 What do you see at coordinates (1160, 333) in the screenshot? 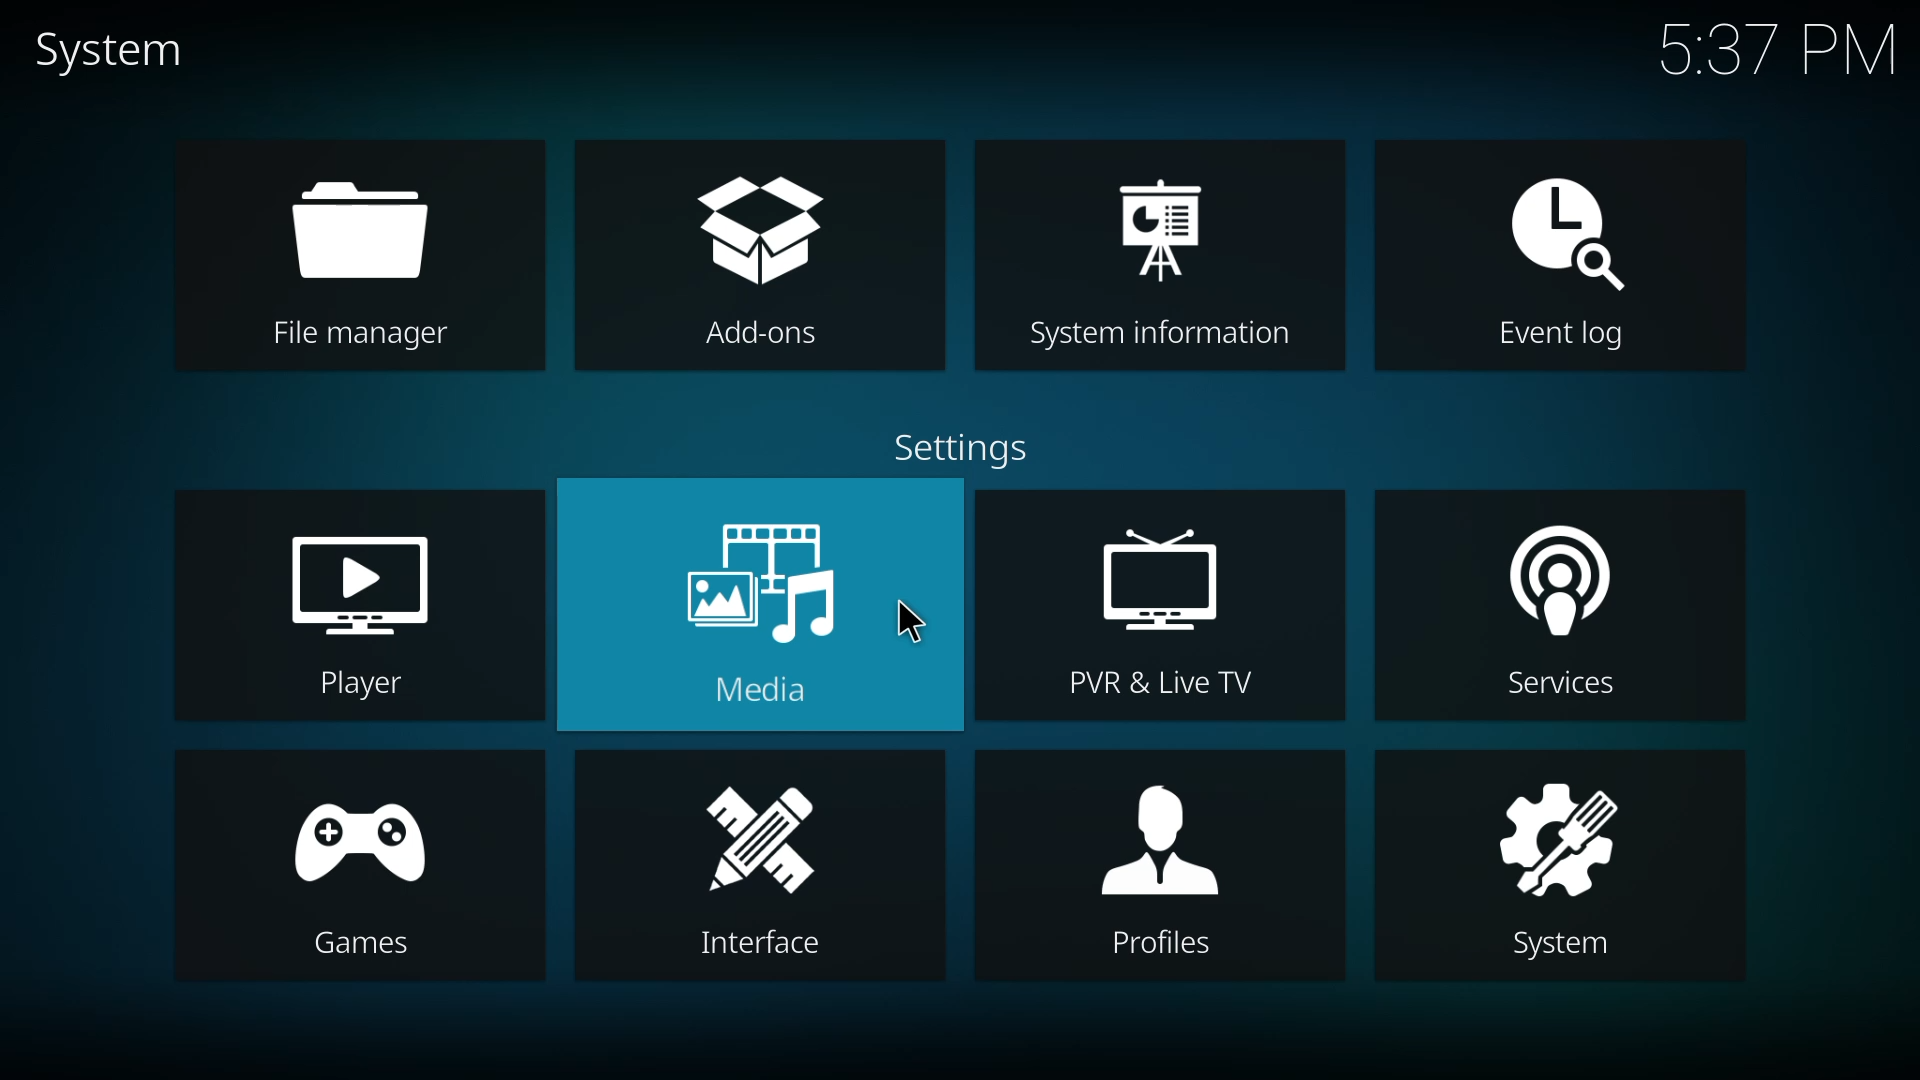
I see `System information` at bounding box center [1160, 333].